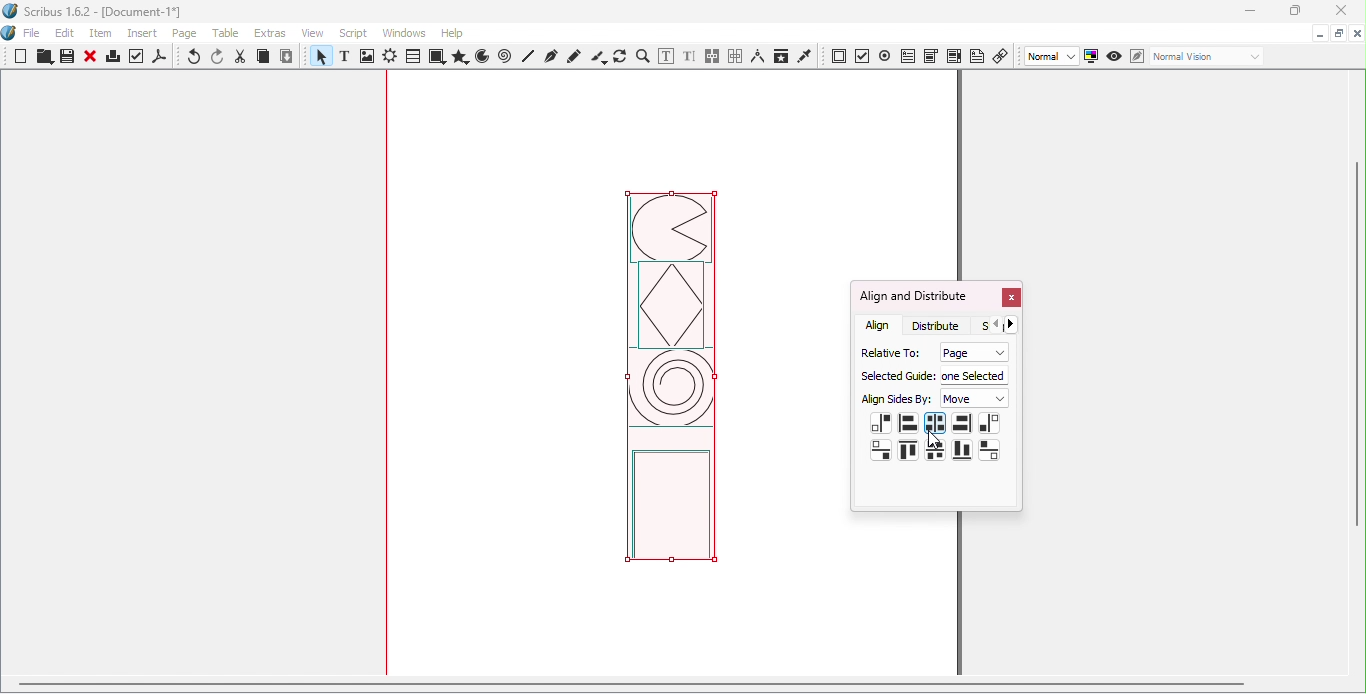  Describe the element at coordinates (195, 58) in the screenshot. I see `Undo` at that location.